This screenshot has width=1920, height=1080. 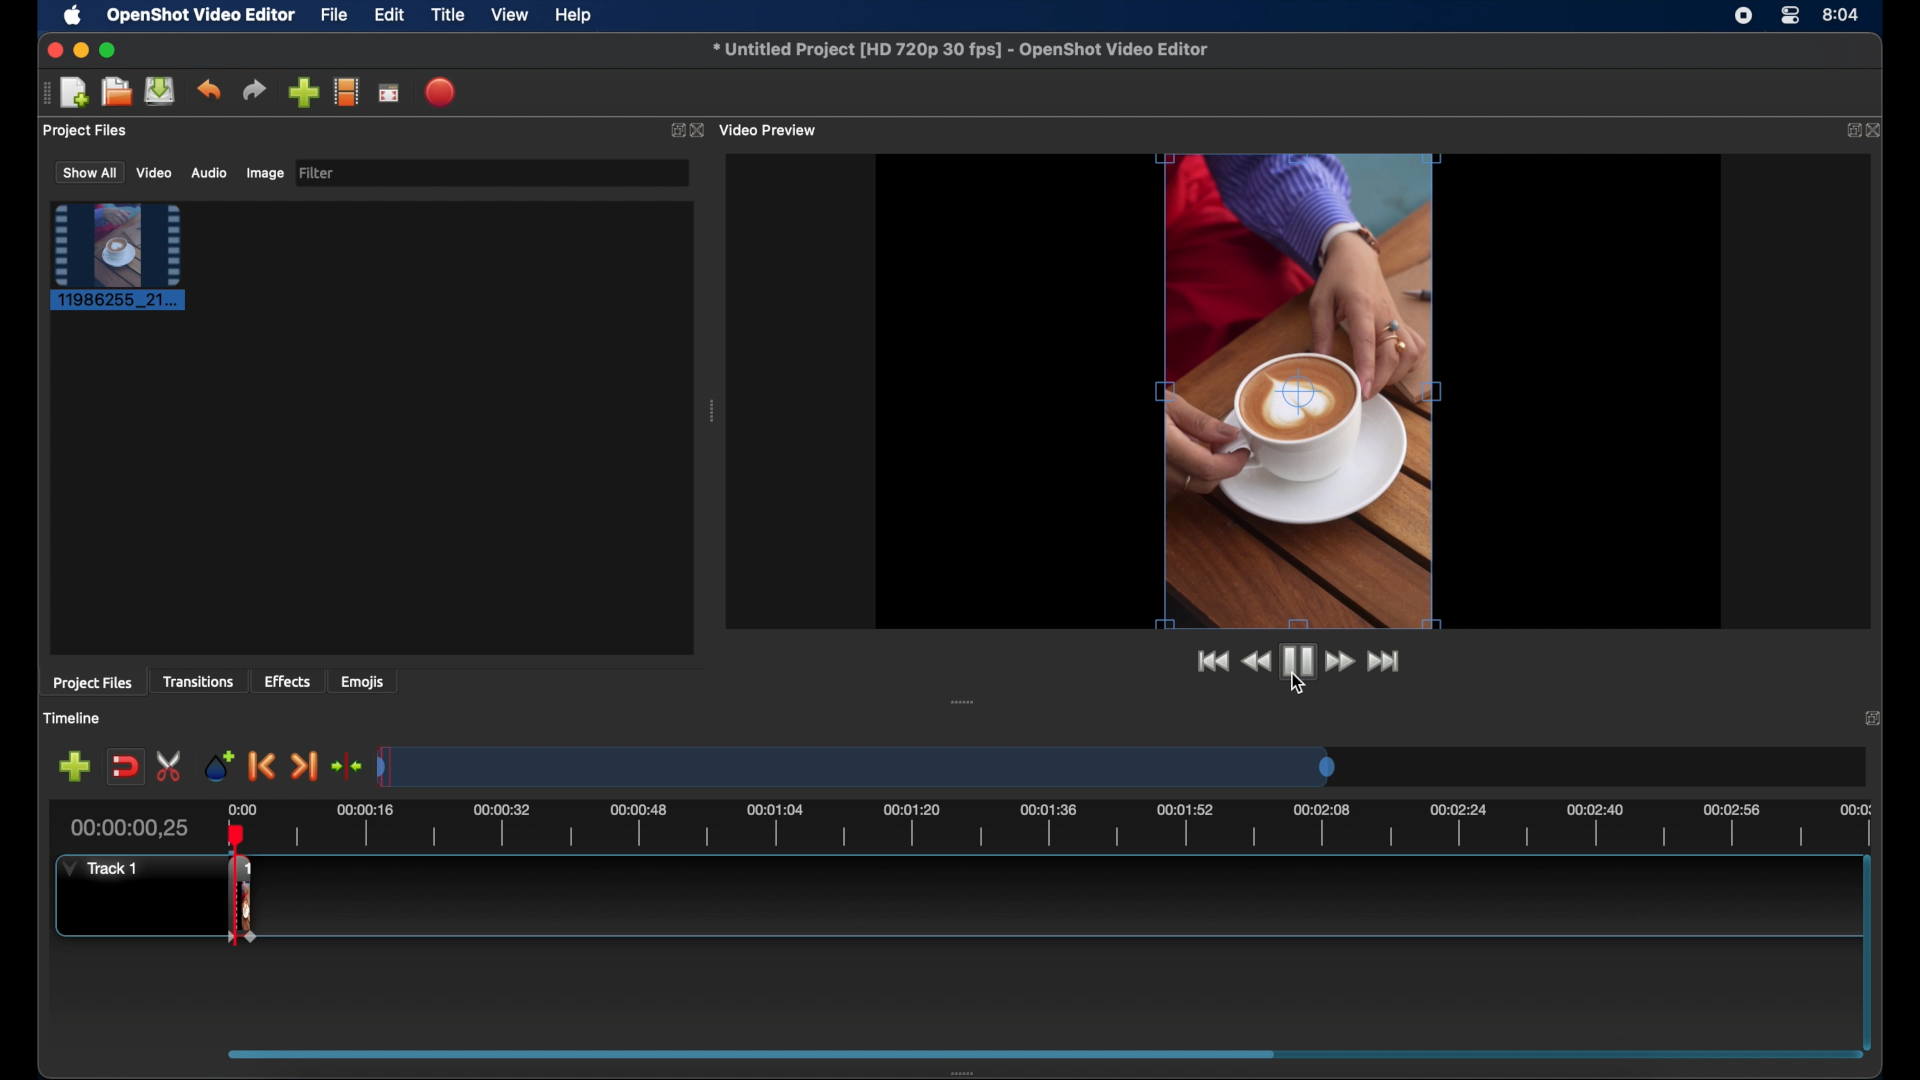 What do you see at coordinates (161, 91) in the screenshot?
I see `save project` at bounding box center [161, 91].